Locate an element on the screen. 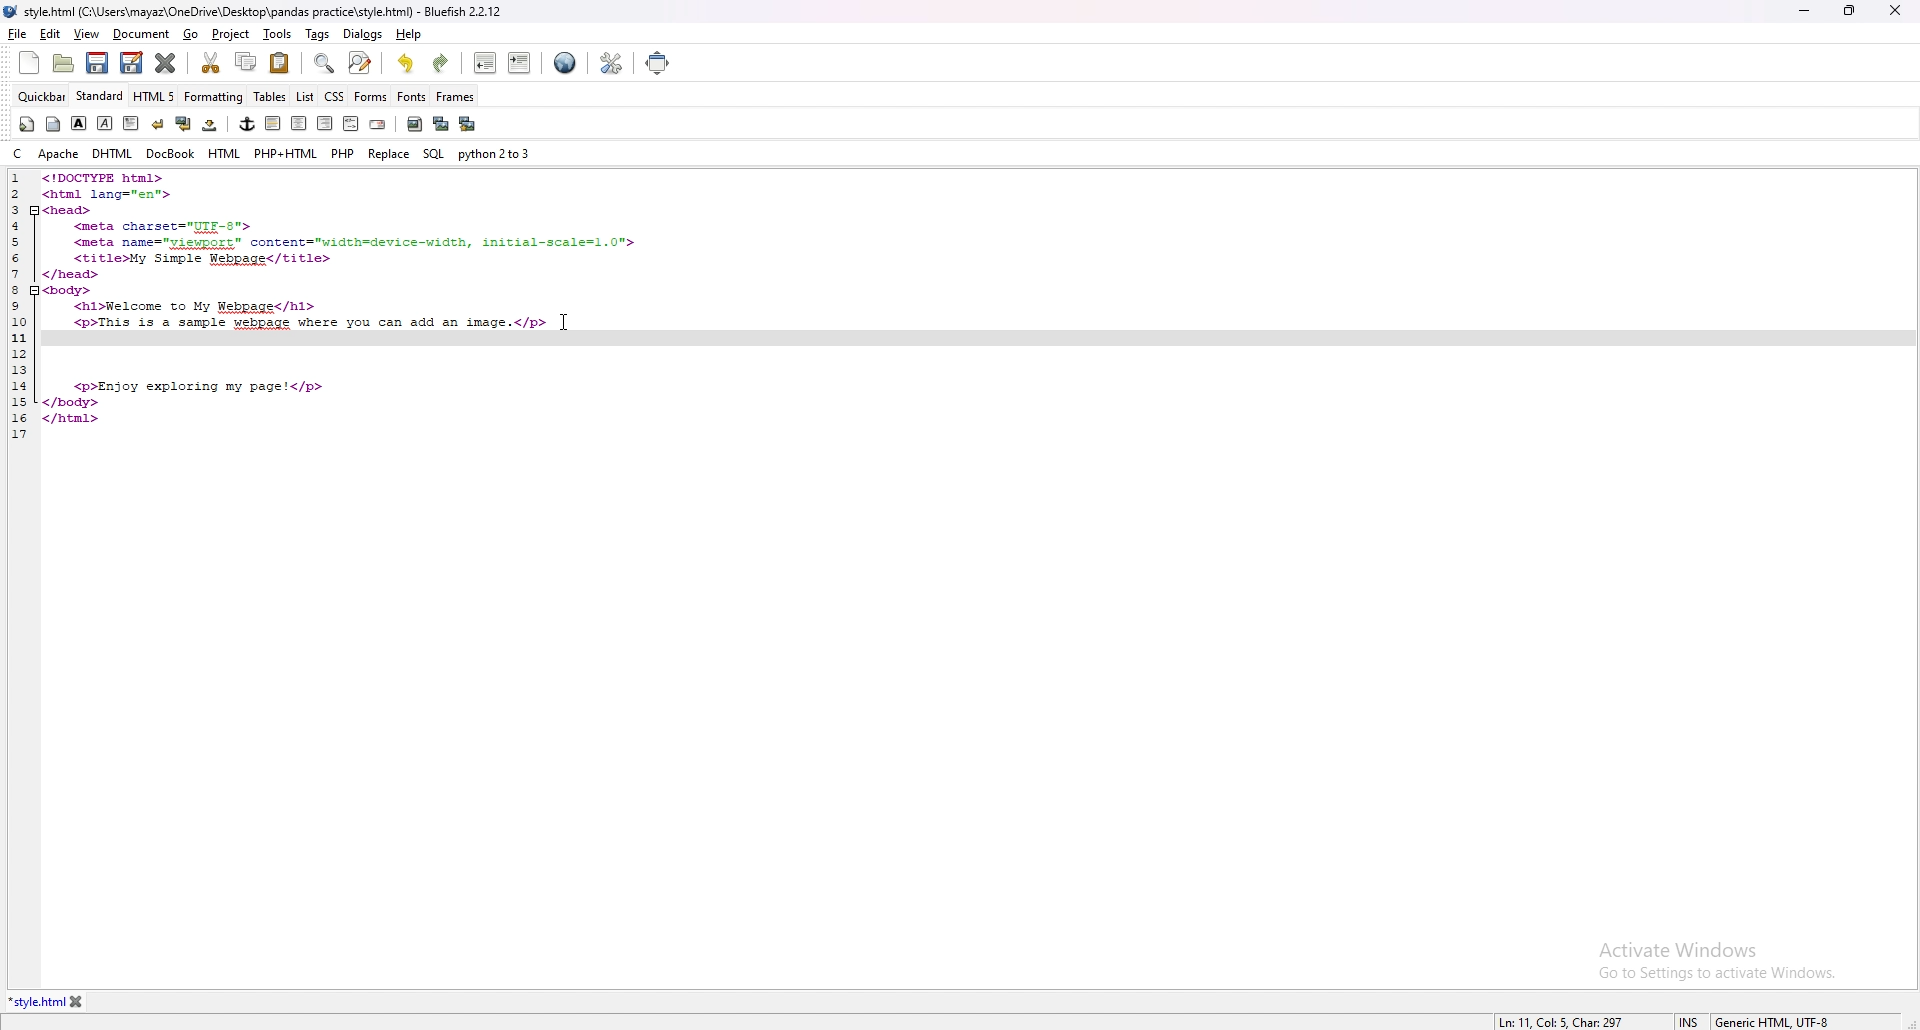 The height and width of the screenshot is (1030, 1920). italic is located at coordinates (103, 124).